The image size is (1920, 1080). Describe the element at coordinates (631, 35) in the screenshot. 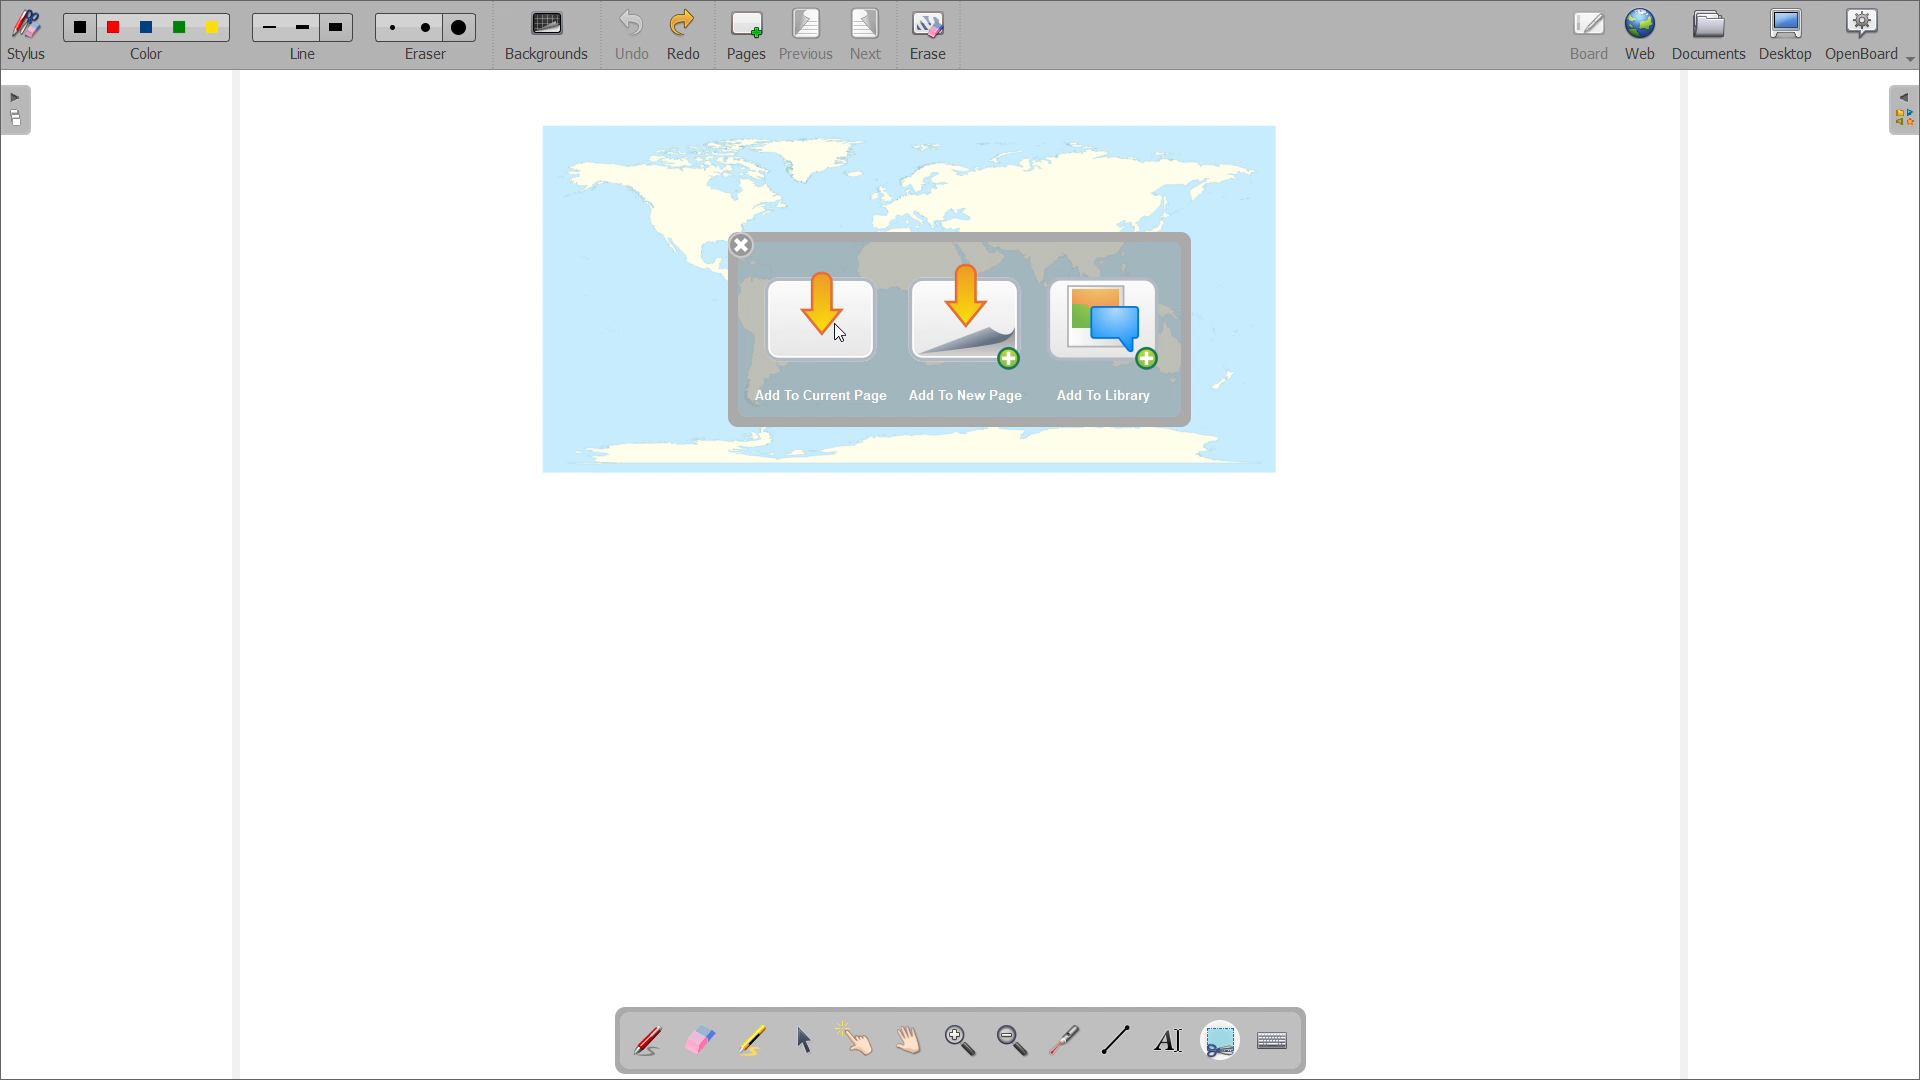

I see `undo` at that location.